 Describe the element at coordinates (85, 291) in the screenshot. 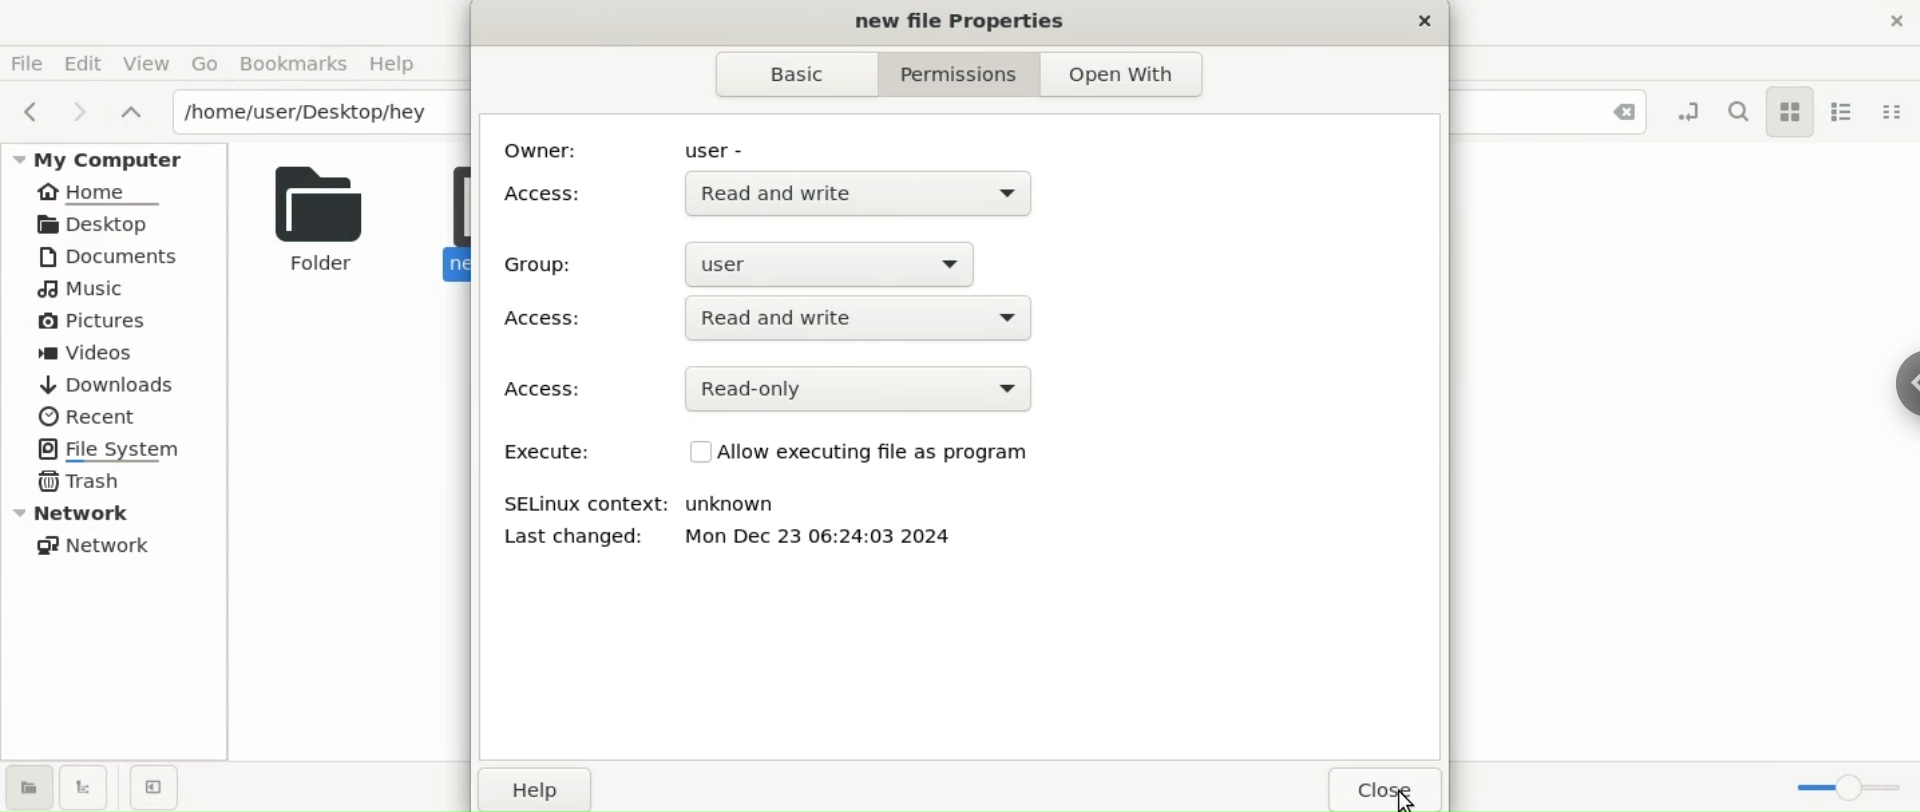

I see `Music` at that location.